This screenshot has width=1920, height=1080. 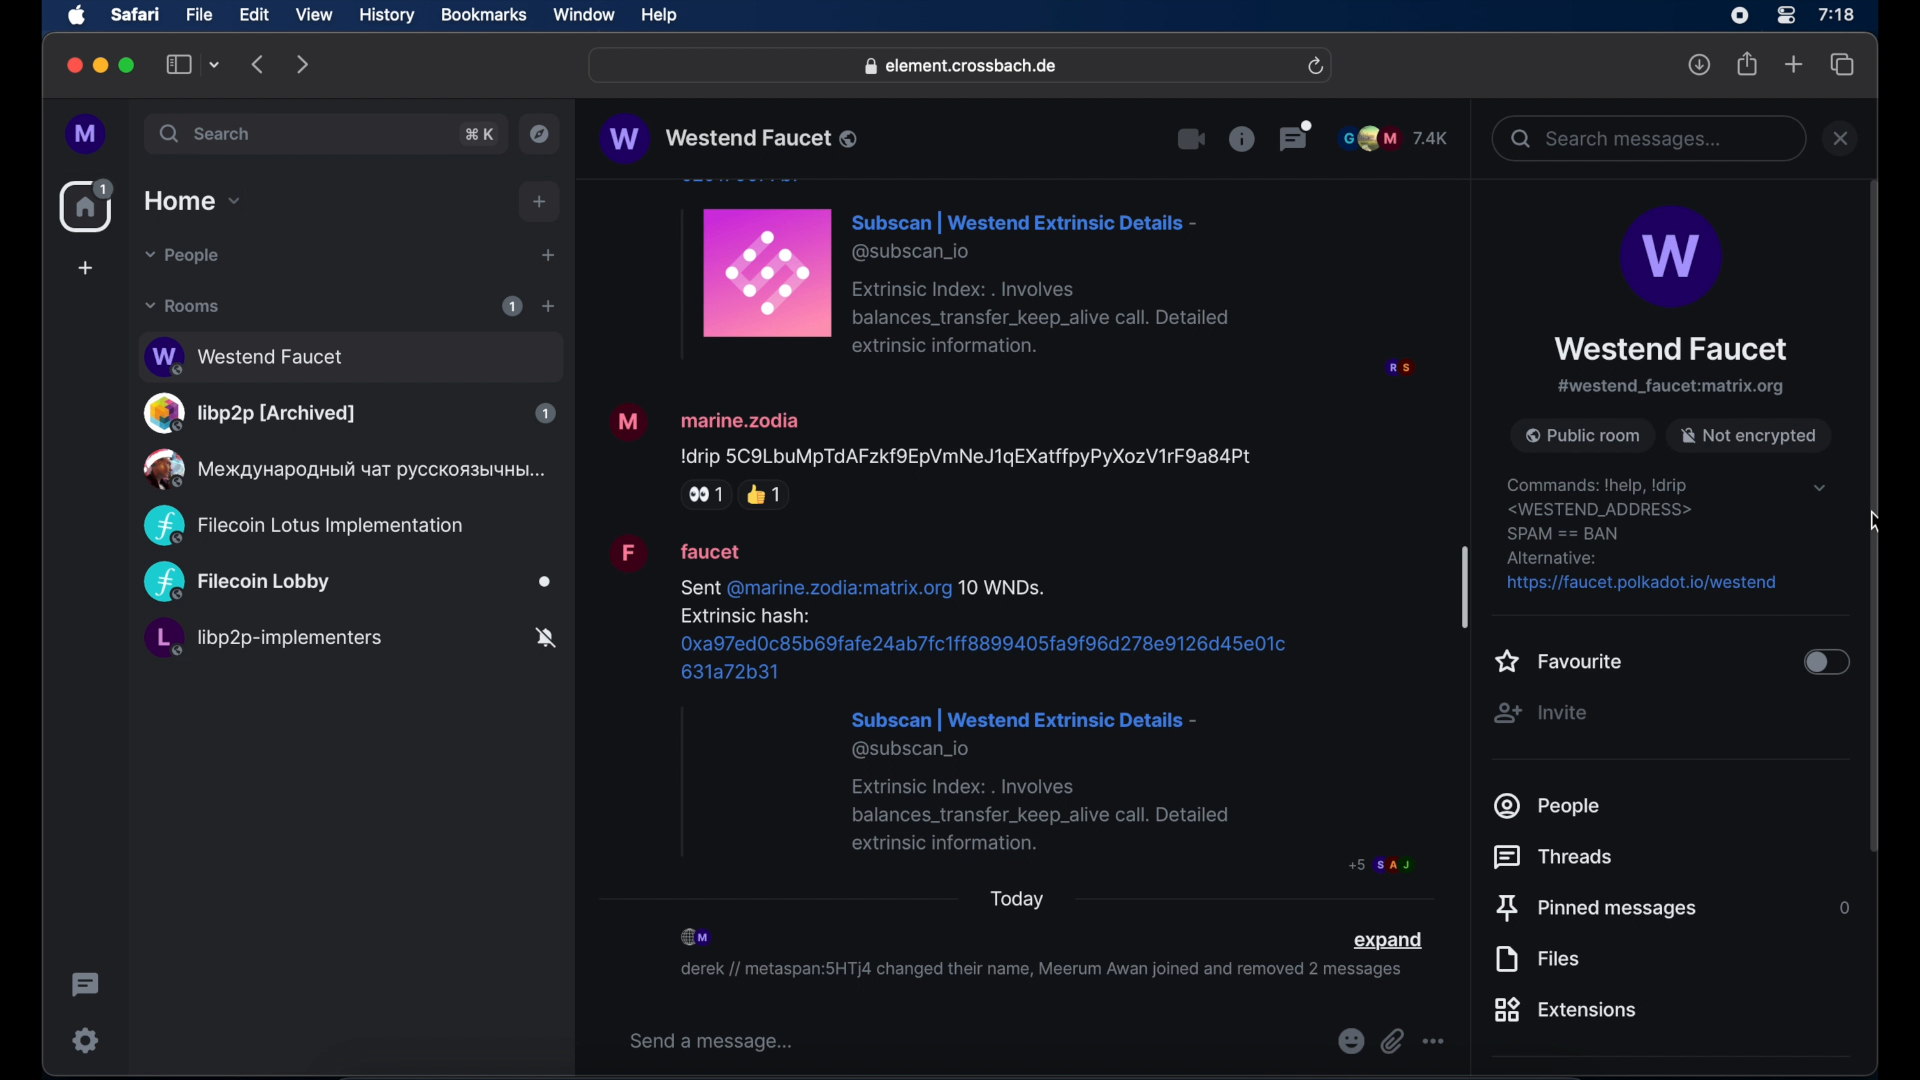 I want to click on help, so click(x=659, y=16).